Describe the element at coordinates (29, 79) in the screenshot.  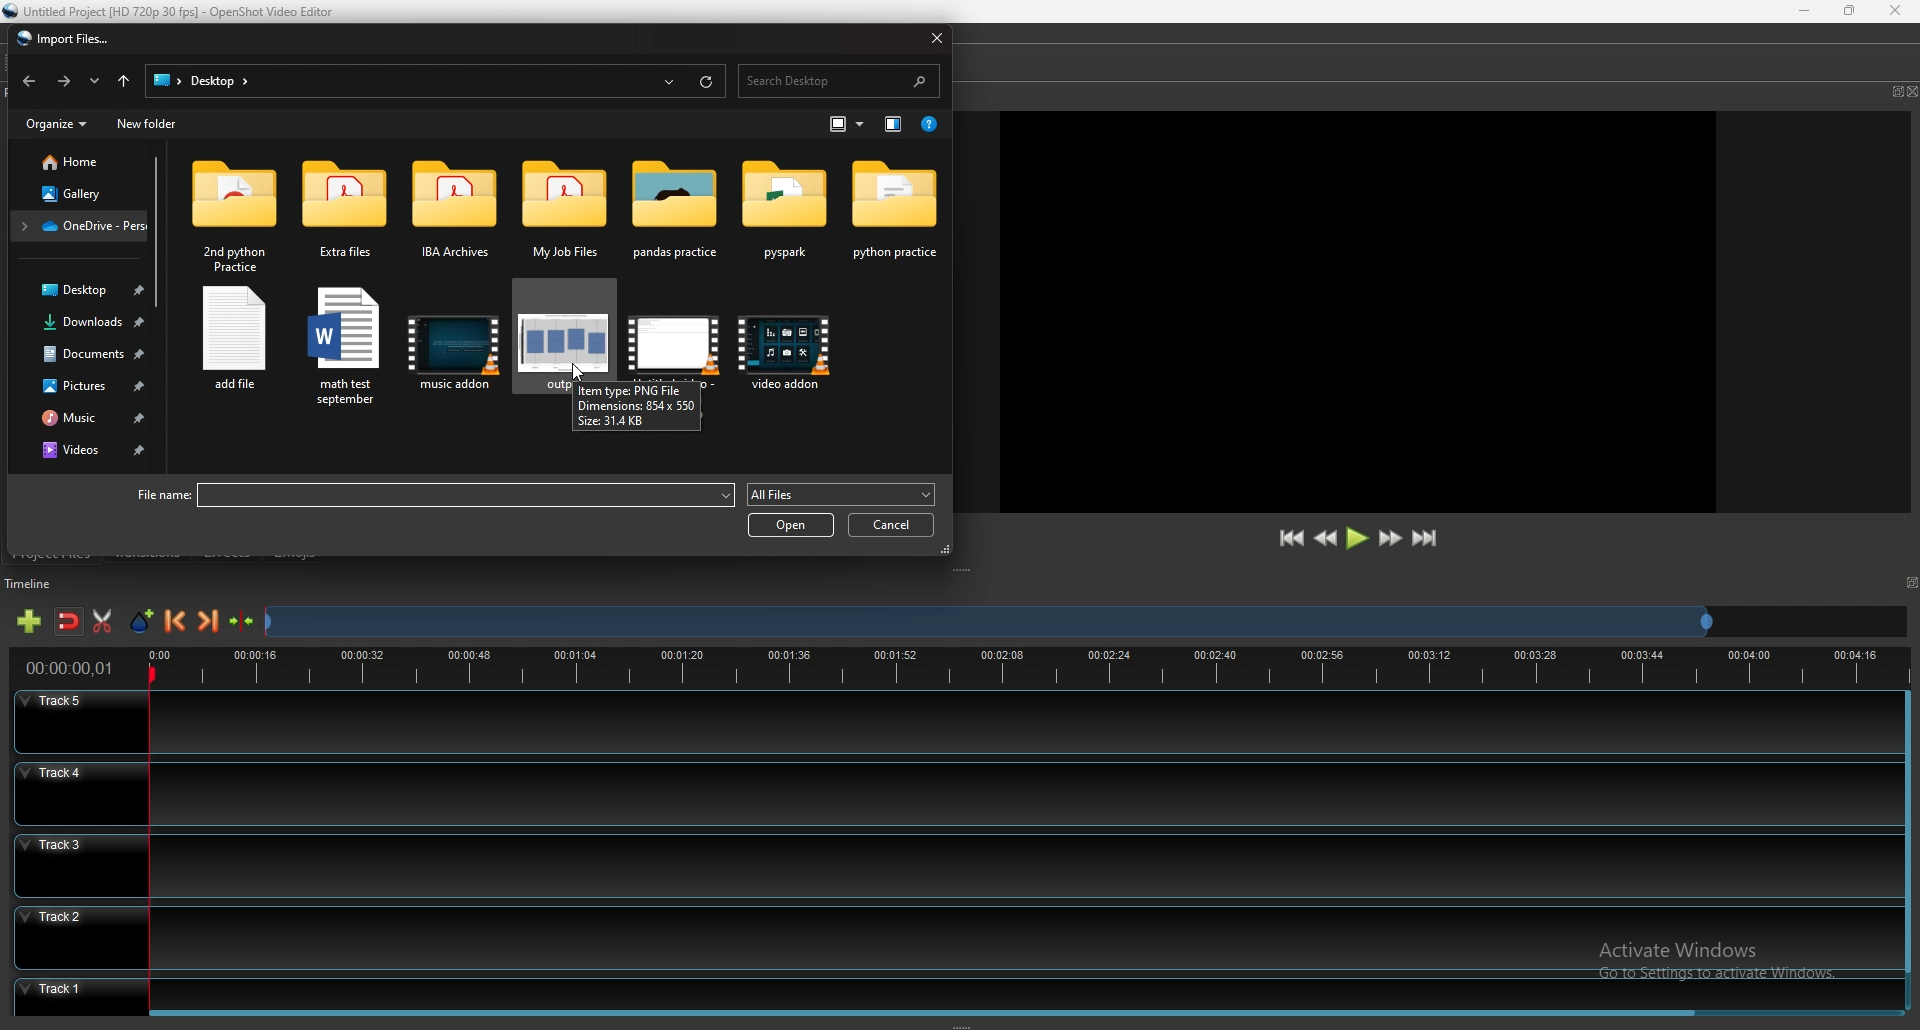
I see `back` at that location.